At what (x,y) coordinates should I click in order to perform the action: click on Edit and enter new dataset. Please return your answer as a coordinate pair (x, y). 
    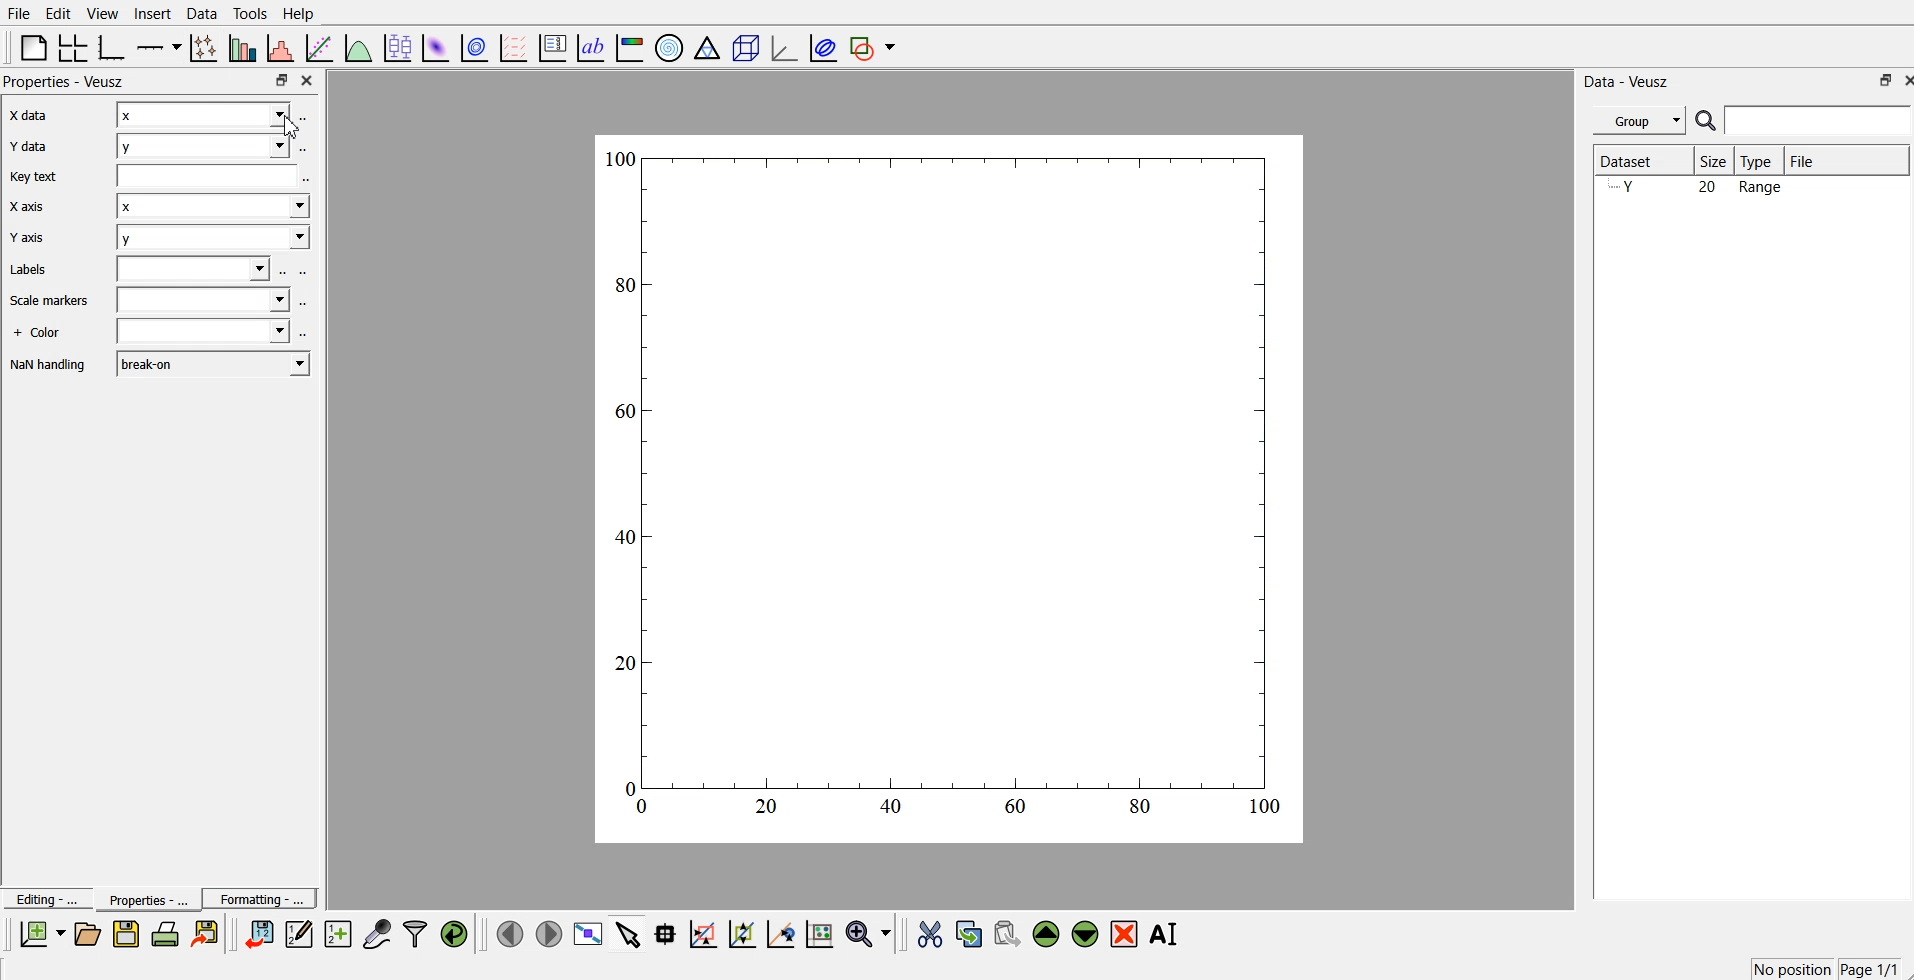
    Looking at the image, I should click on (296, 934).